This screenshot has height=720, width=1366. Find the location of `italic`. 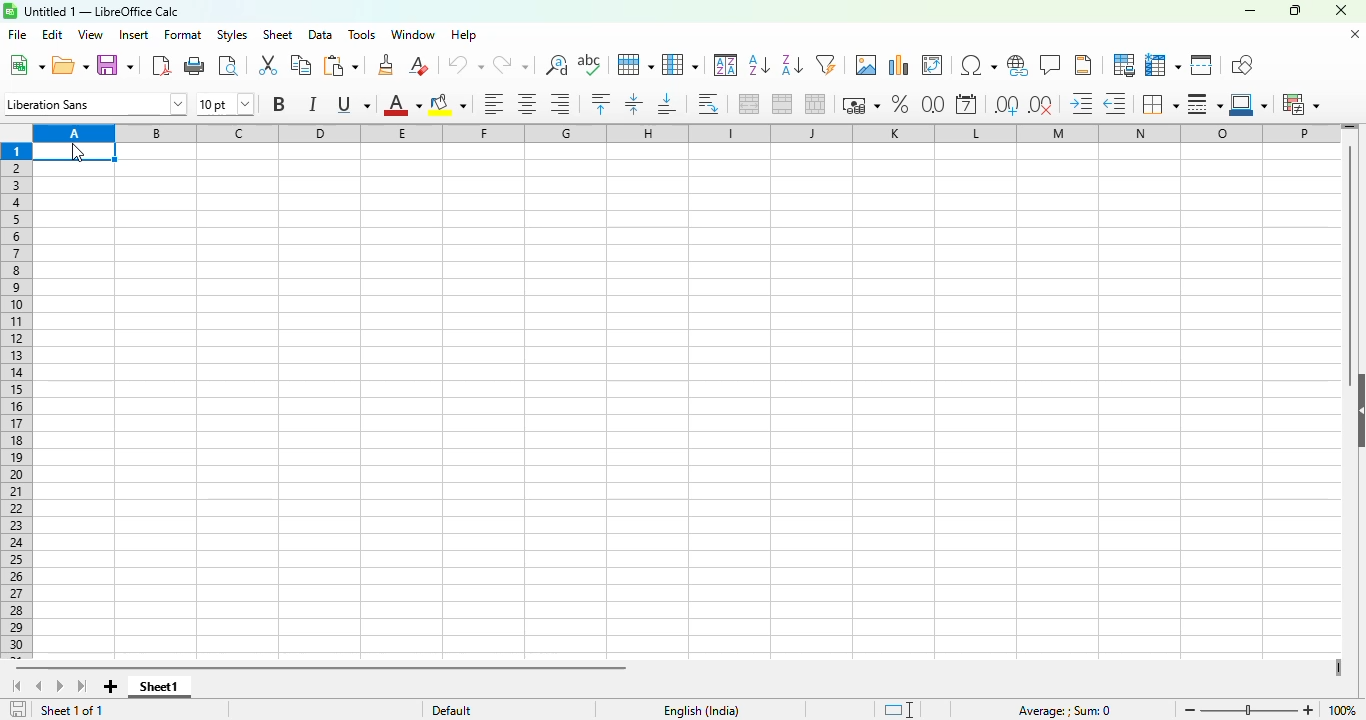

italic is located at coordinates (312, 103).